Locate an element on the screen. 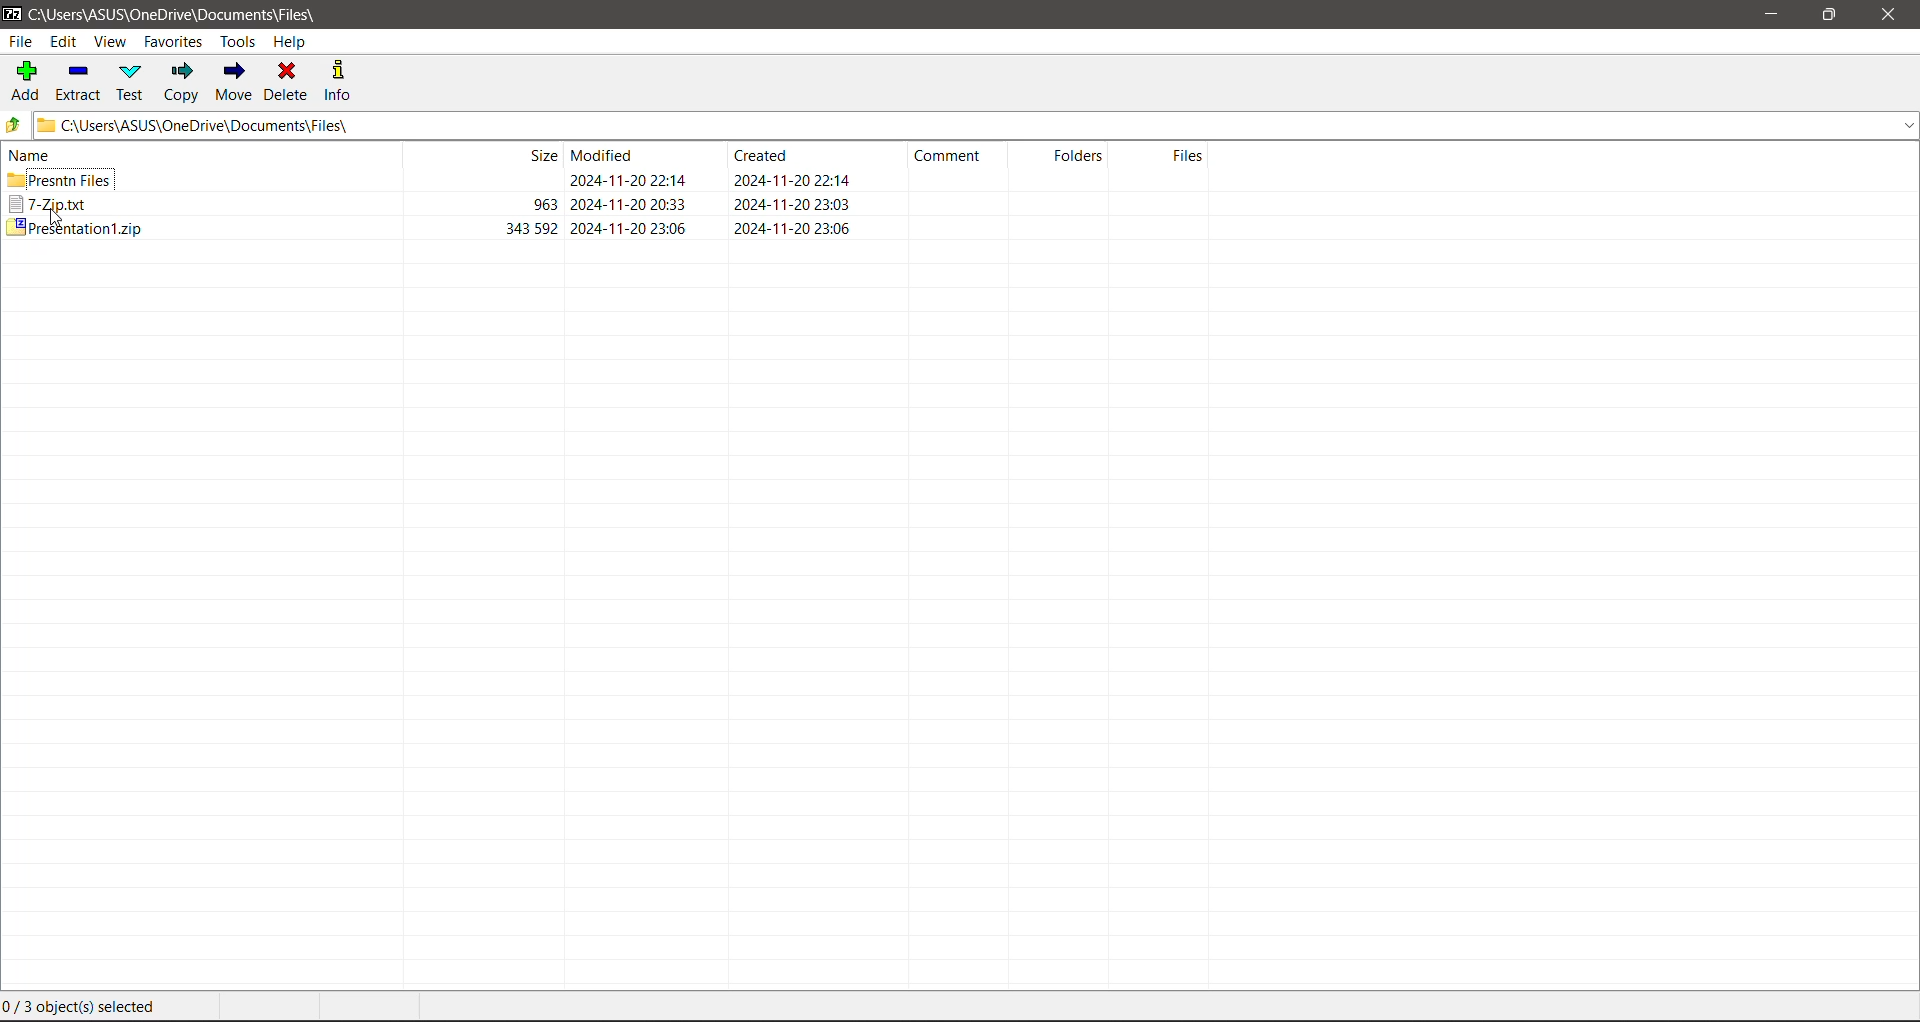  Delete is located at coordinates (288, 80).